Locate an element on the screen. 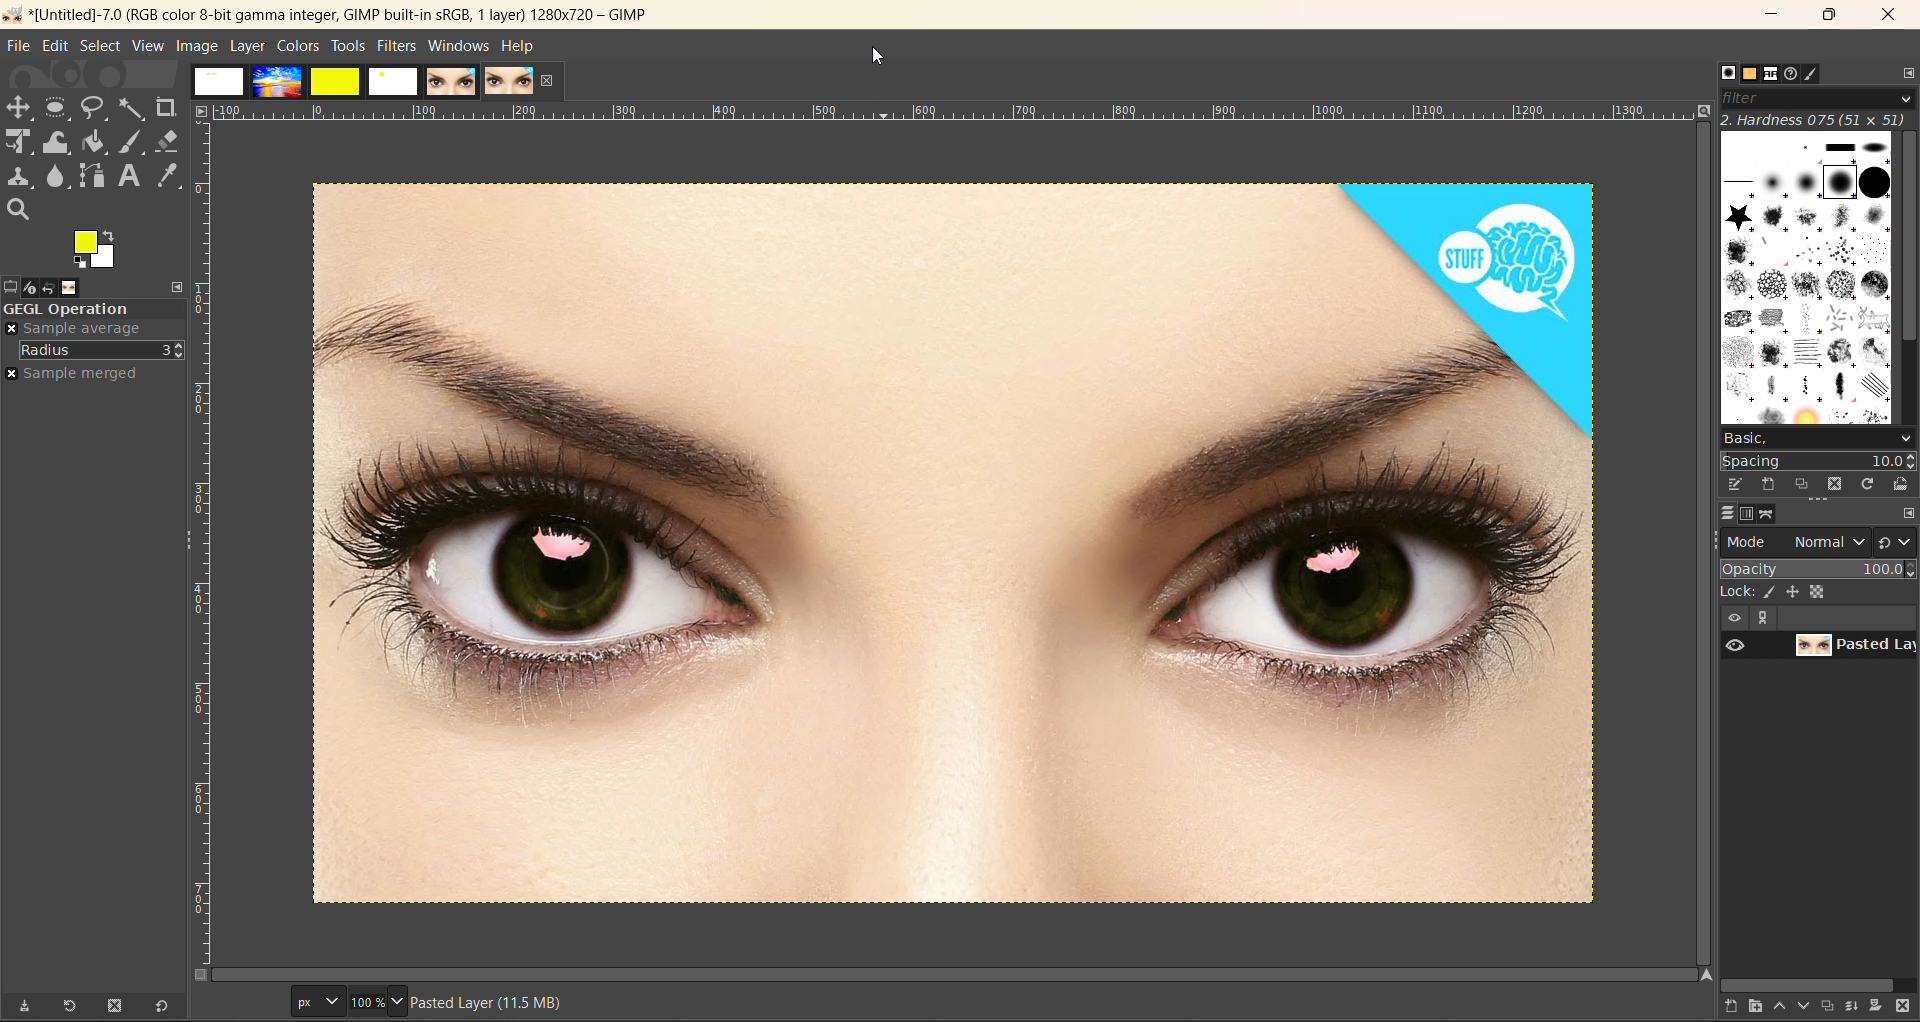  create a new layer group is located at coordinates (1747, 1008).